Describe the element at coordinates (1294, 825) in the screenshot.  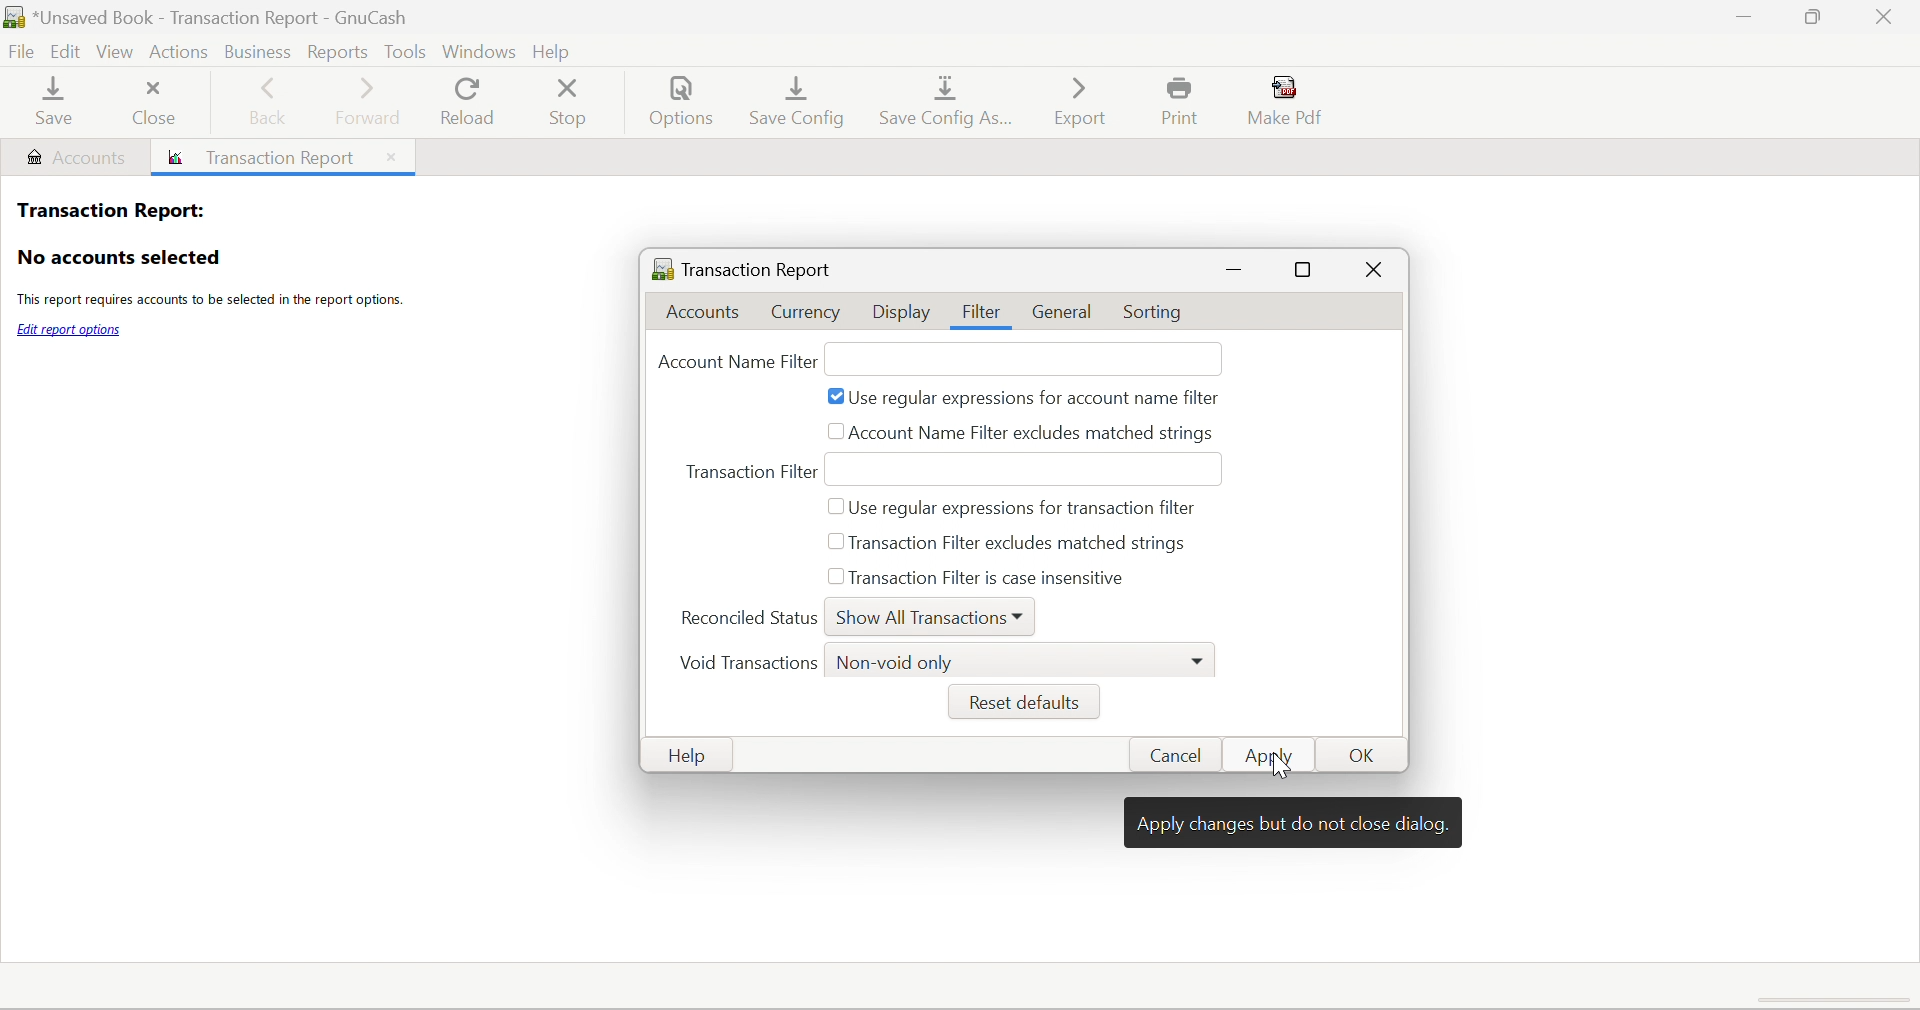
I see `Apply changes but do not close dialog` at that location.